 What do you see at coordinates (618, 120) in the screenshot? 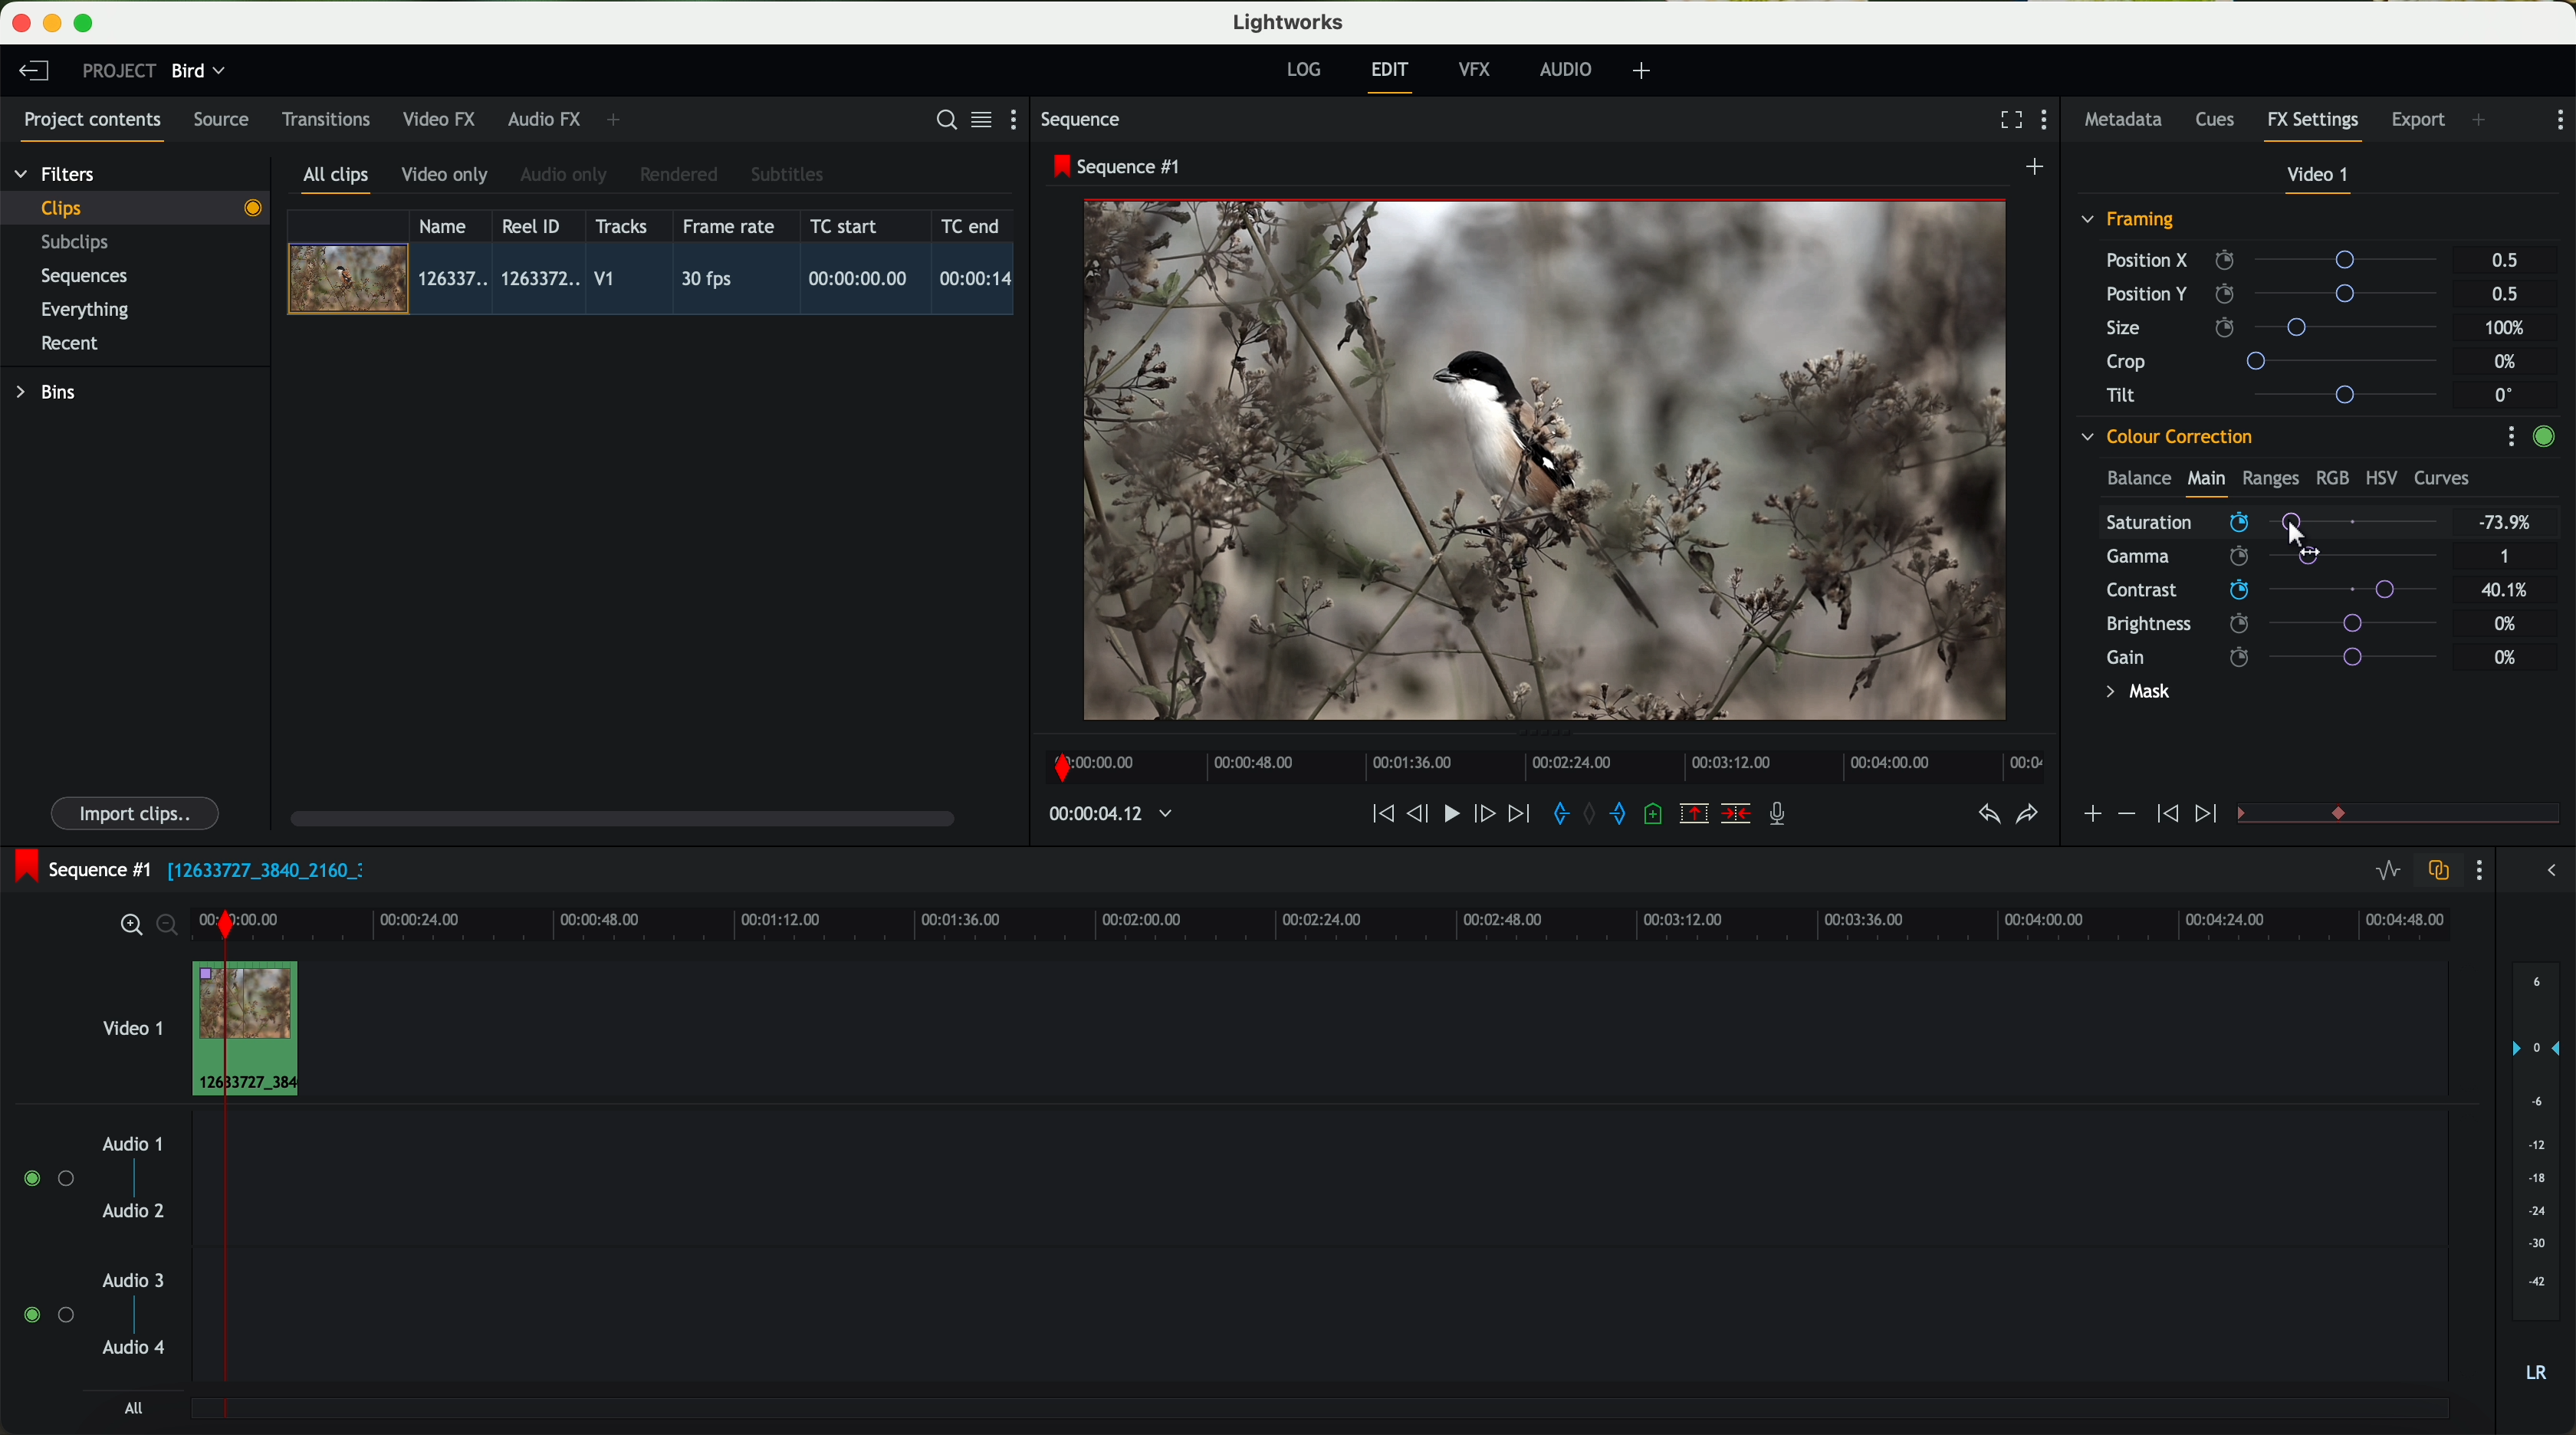
I see `add panel` at bounding box center [618, 120].